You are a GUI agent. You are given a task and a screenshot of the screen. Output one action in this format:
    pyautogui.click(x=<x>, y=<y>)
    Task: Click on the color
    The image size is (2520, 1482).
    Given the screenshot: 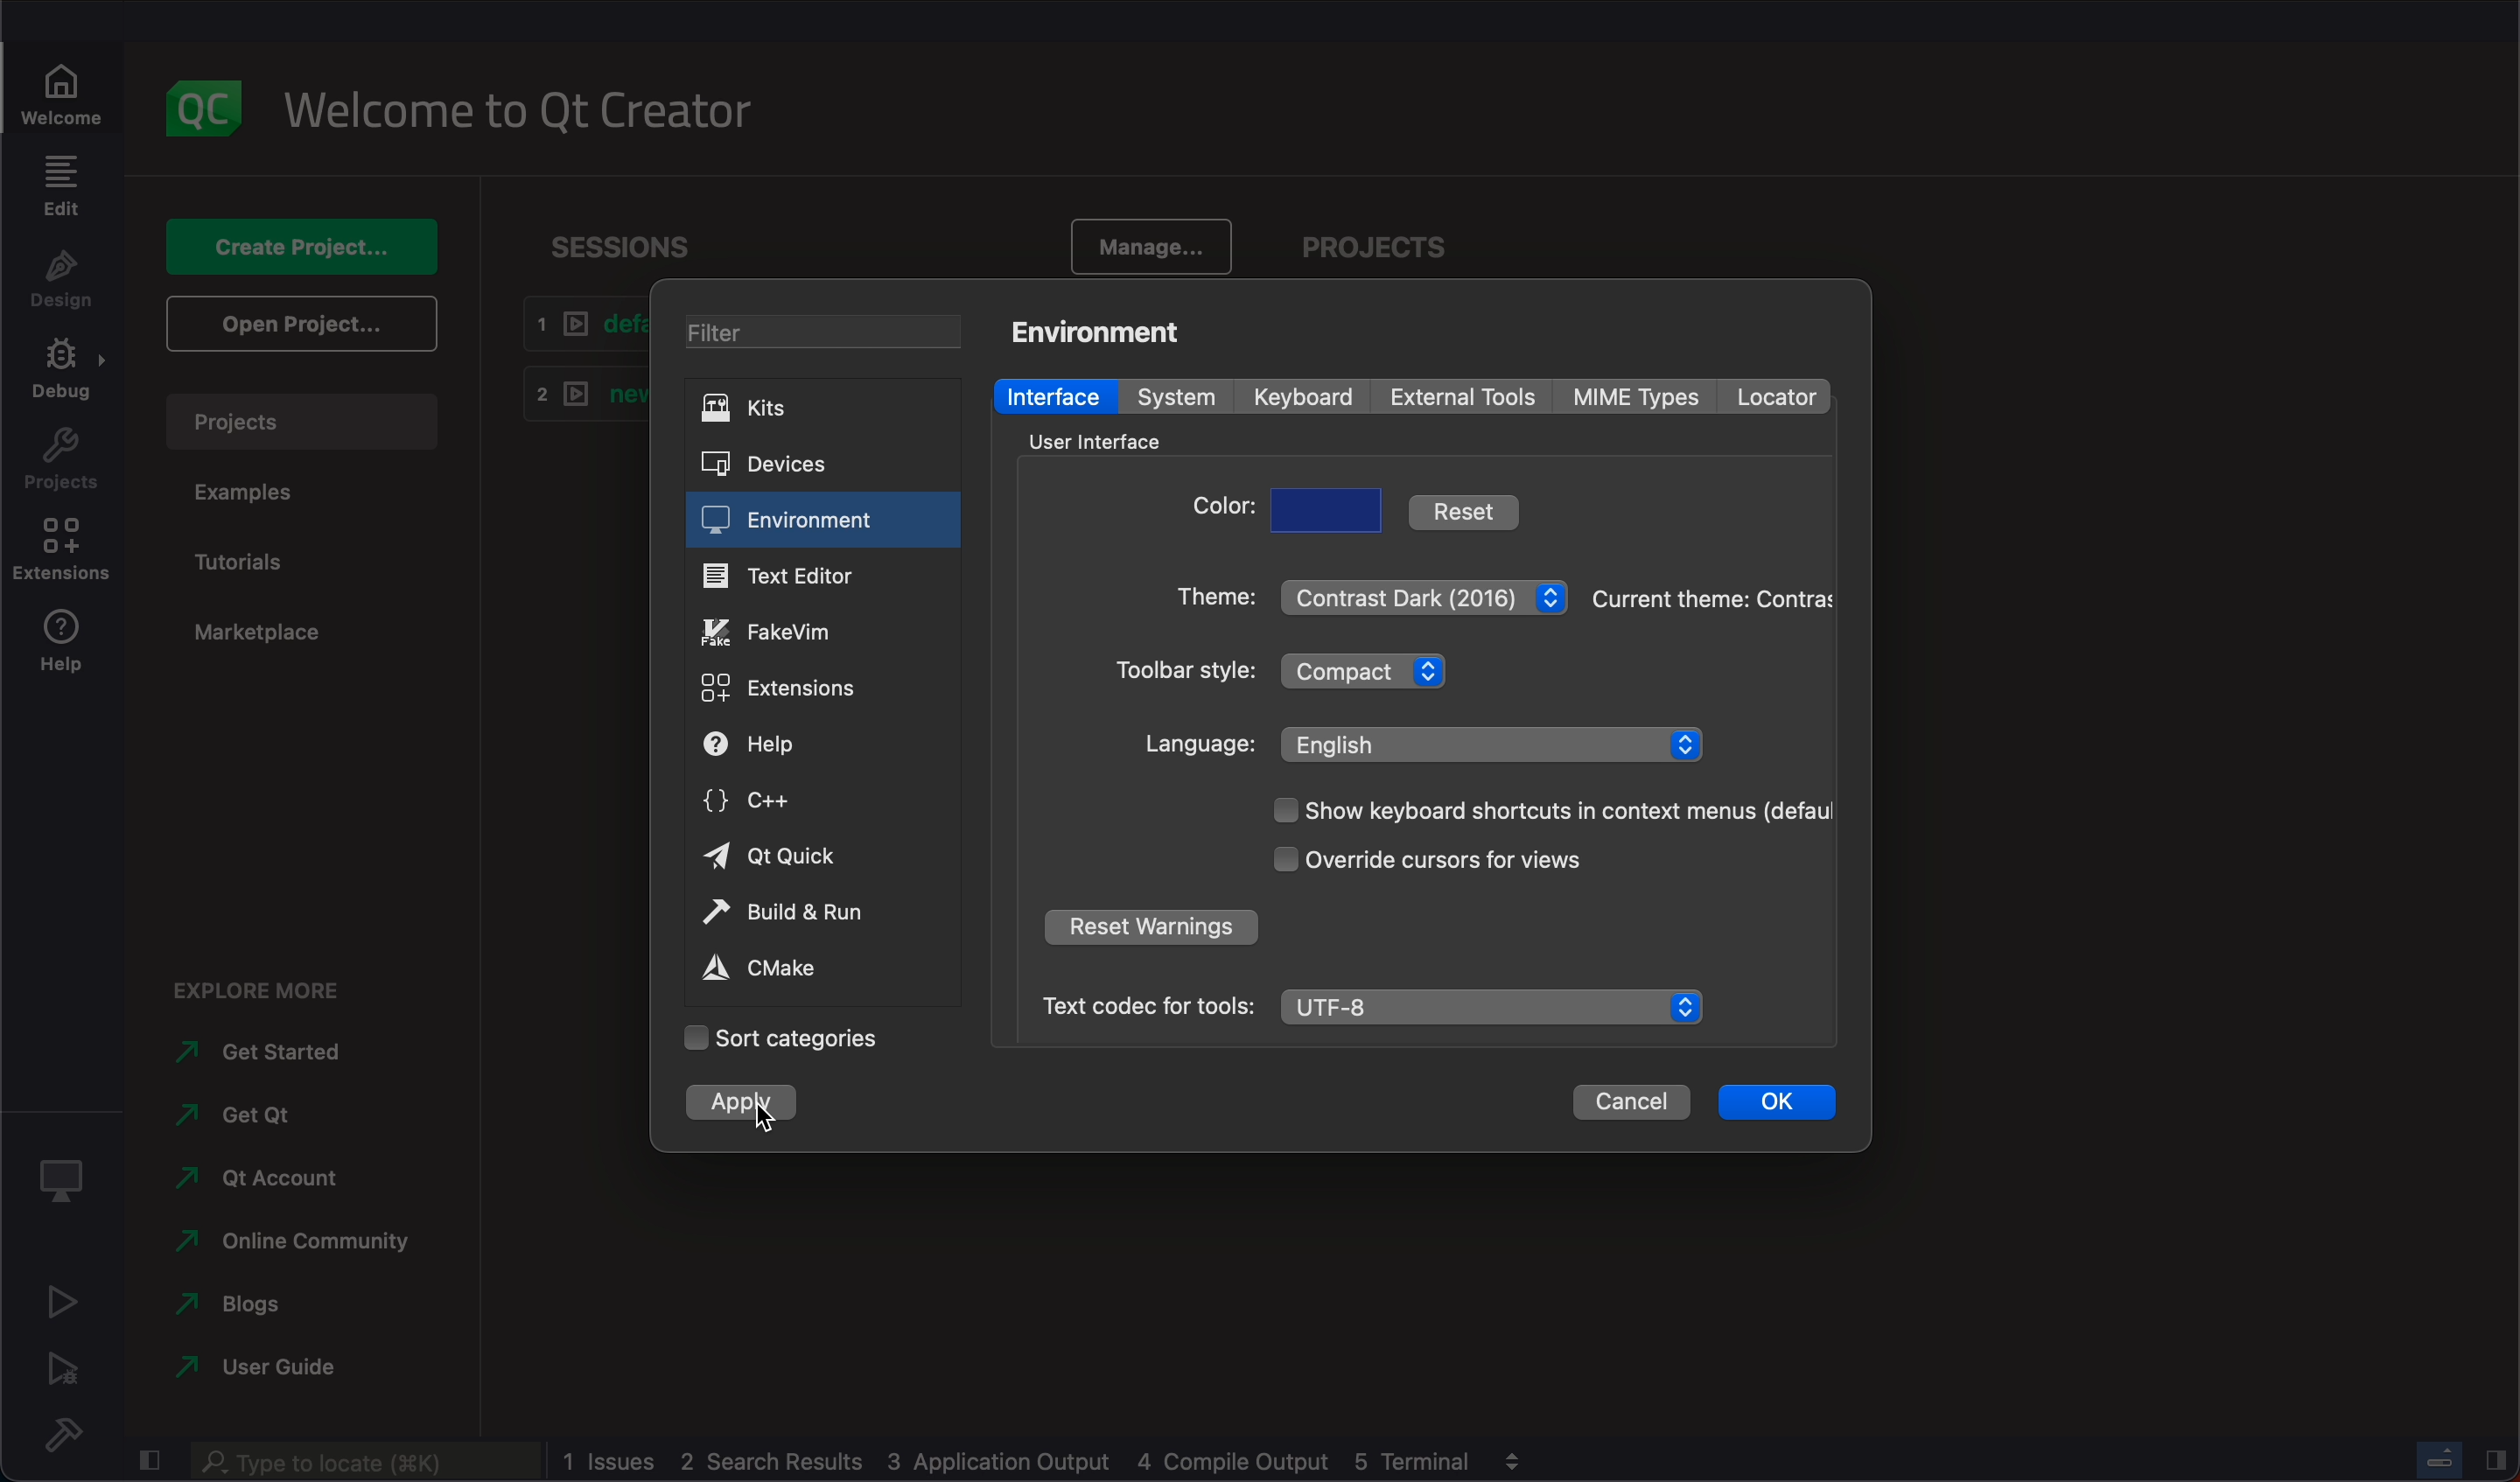 What is the action you would take?
    pyautogui.click(x=1213, y=511)
    